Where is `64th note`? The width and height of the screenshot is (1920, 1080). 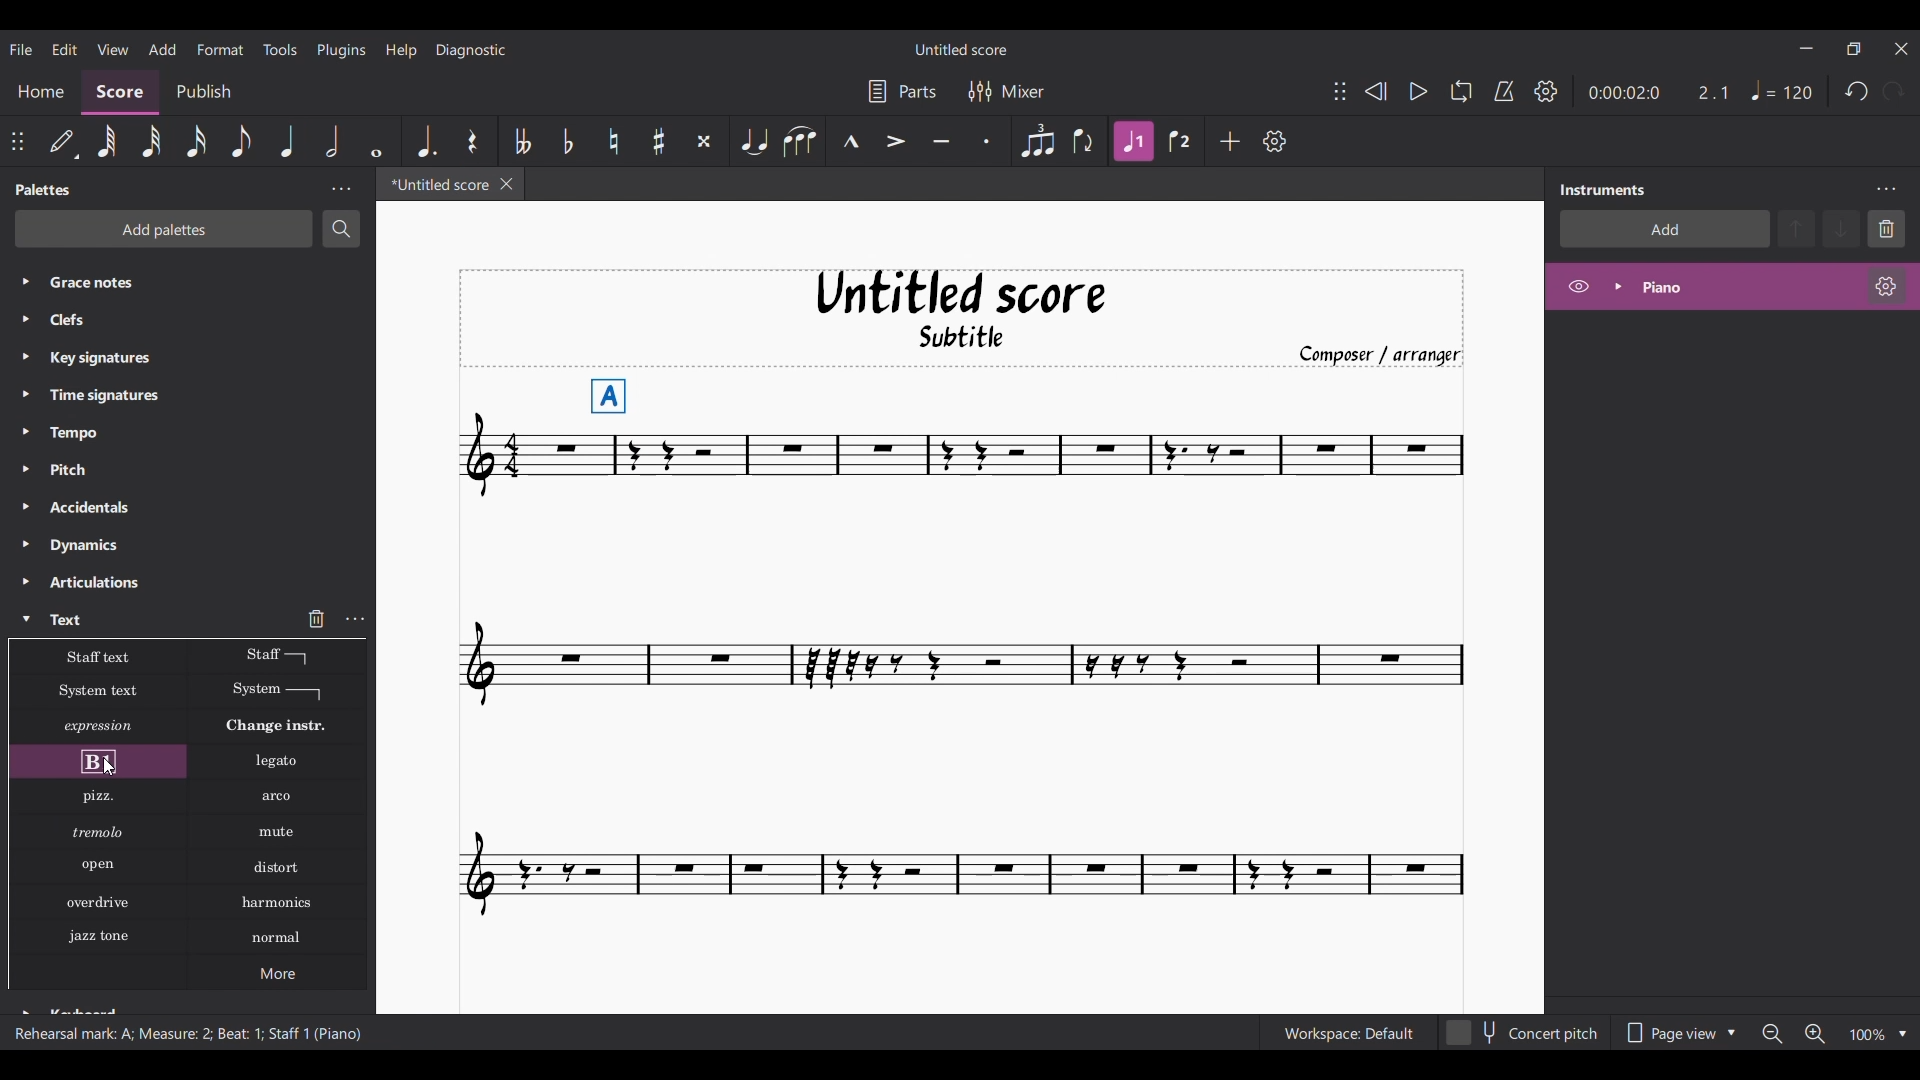 64th note is located at coordinates (108, 141).